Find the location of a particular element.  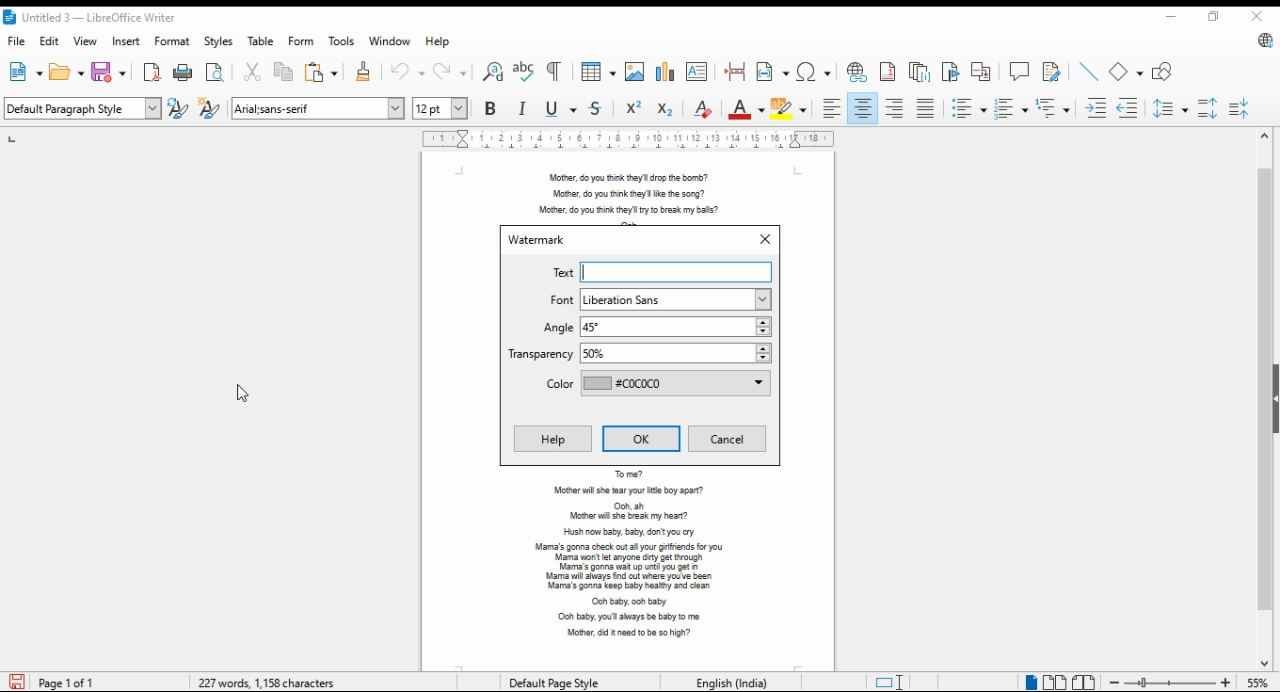

transperency is located at coordinates (637, 354).